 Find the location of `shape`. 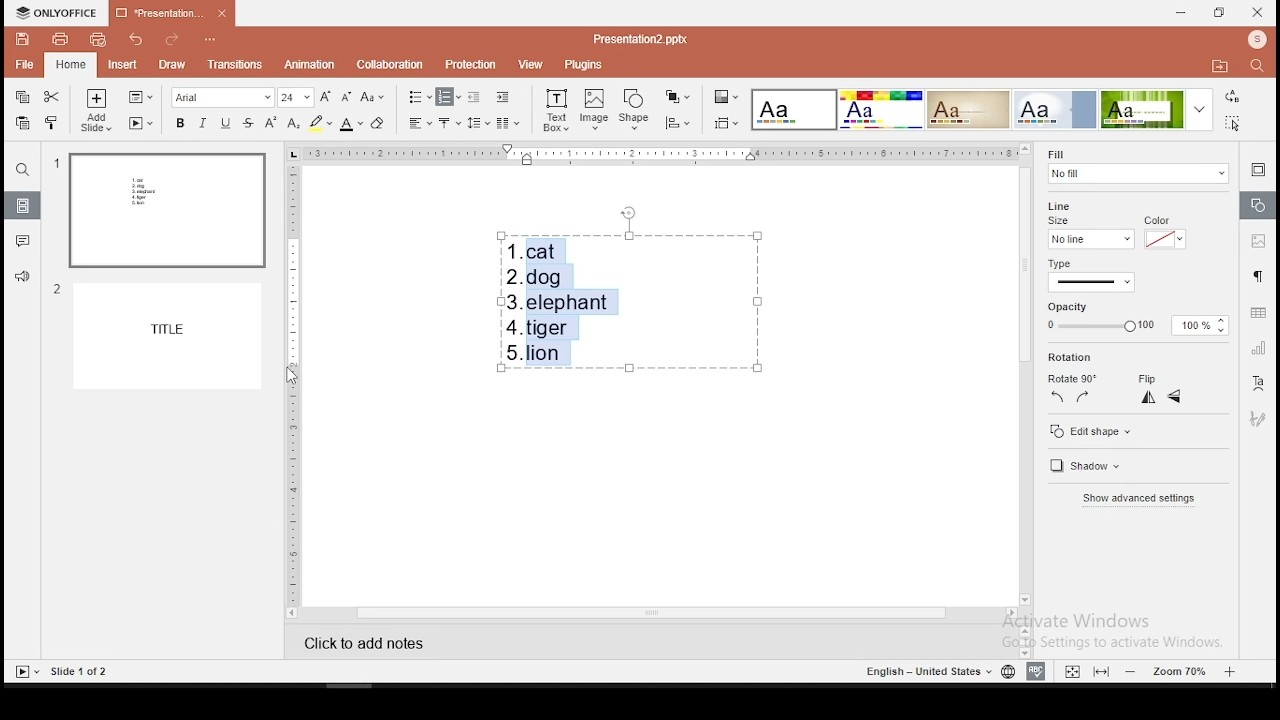

shape is located at coordinates (635, 110).